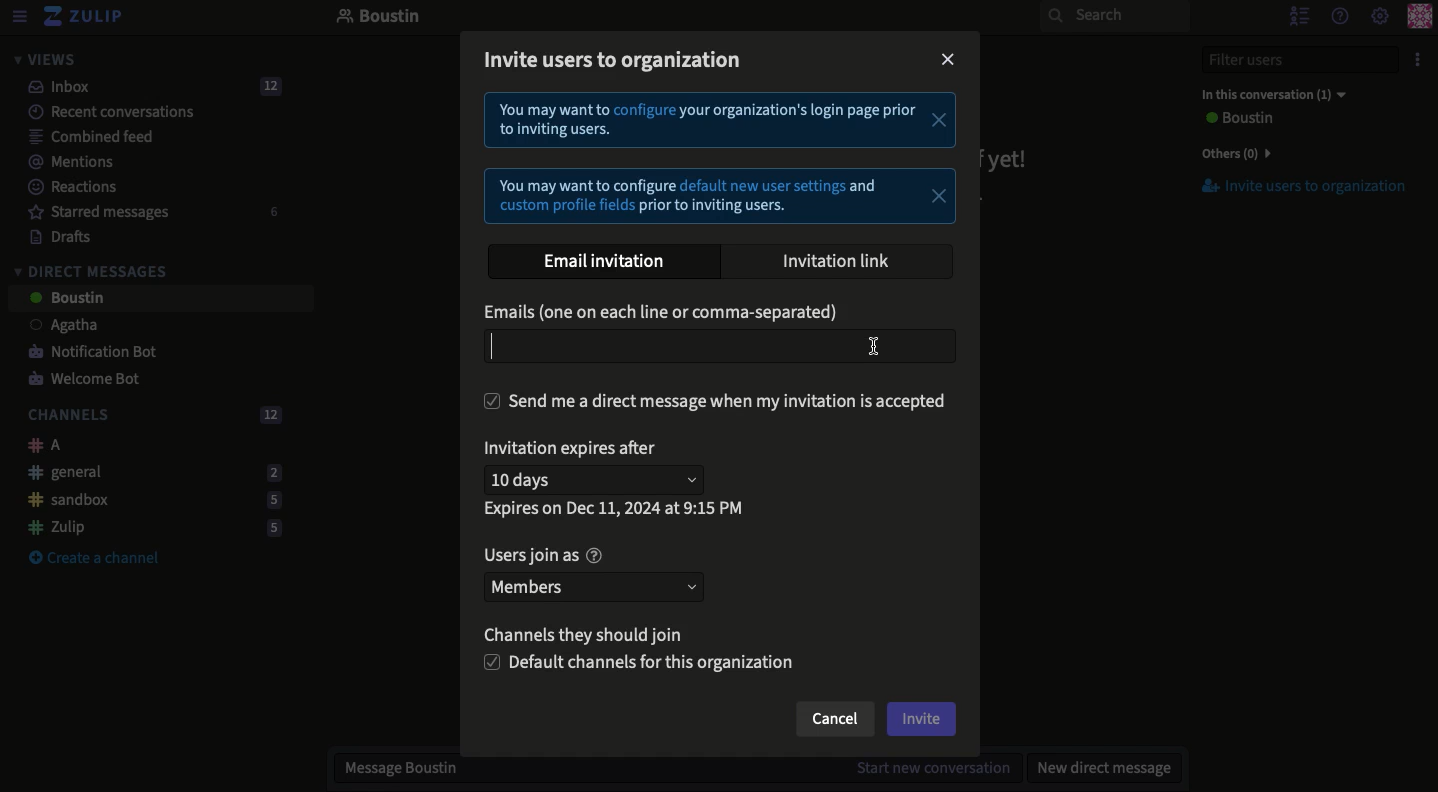  I want to click on Cancel, so click(833, 721).